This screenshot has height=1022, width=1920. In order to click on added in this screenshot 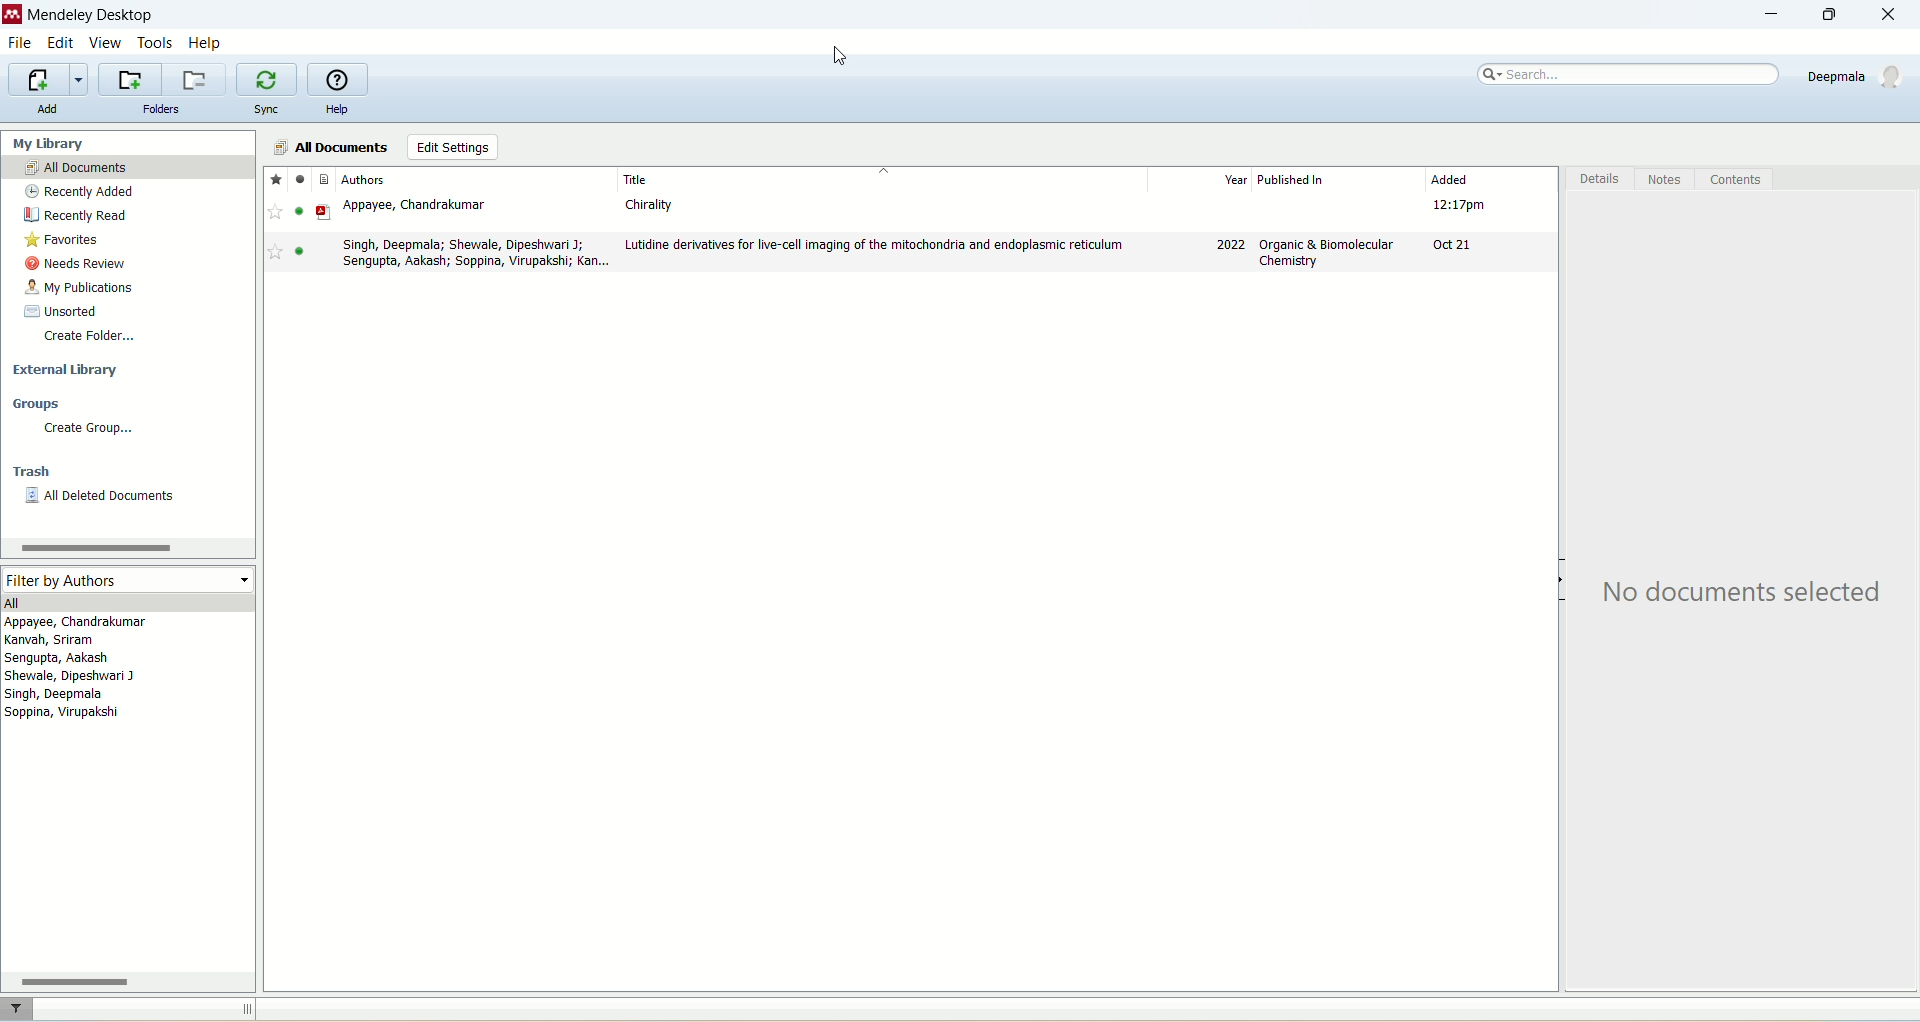, I will do `click(1493, 173)`.